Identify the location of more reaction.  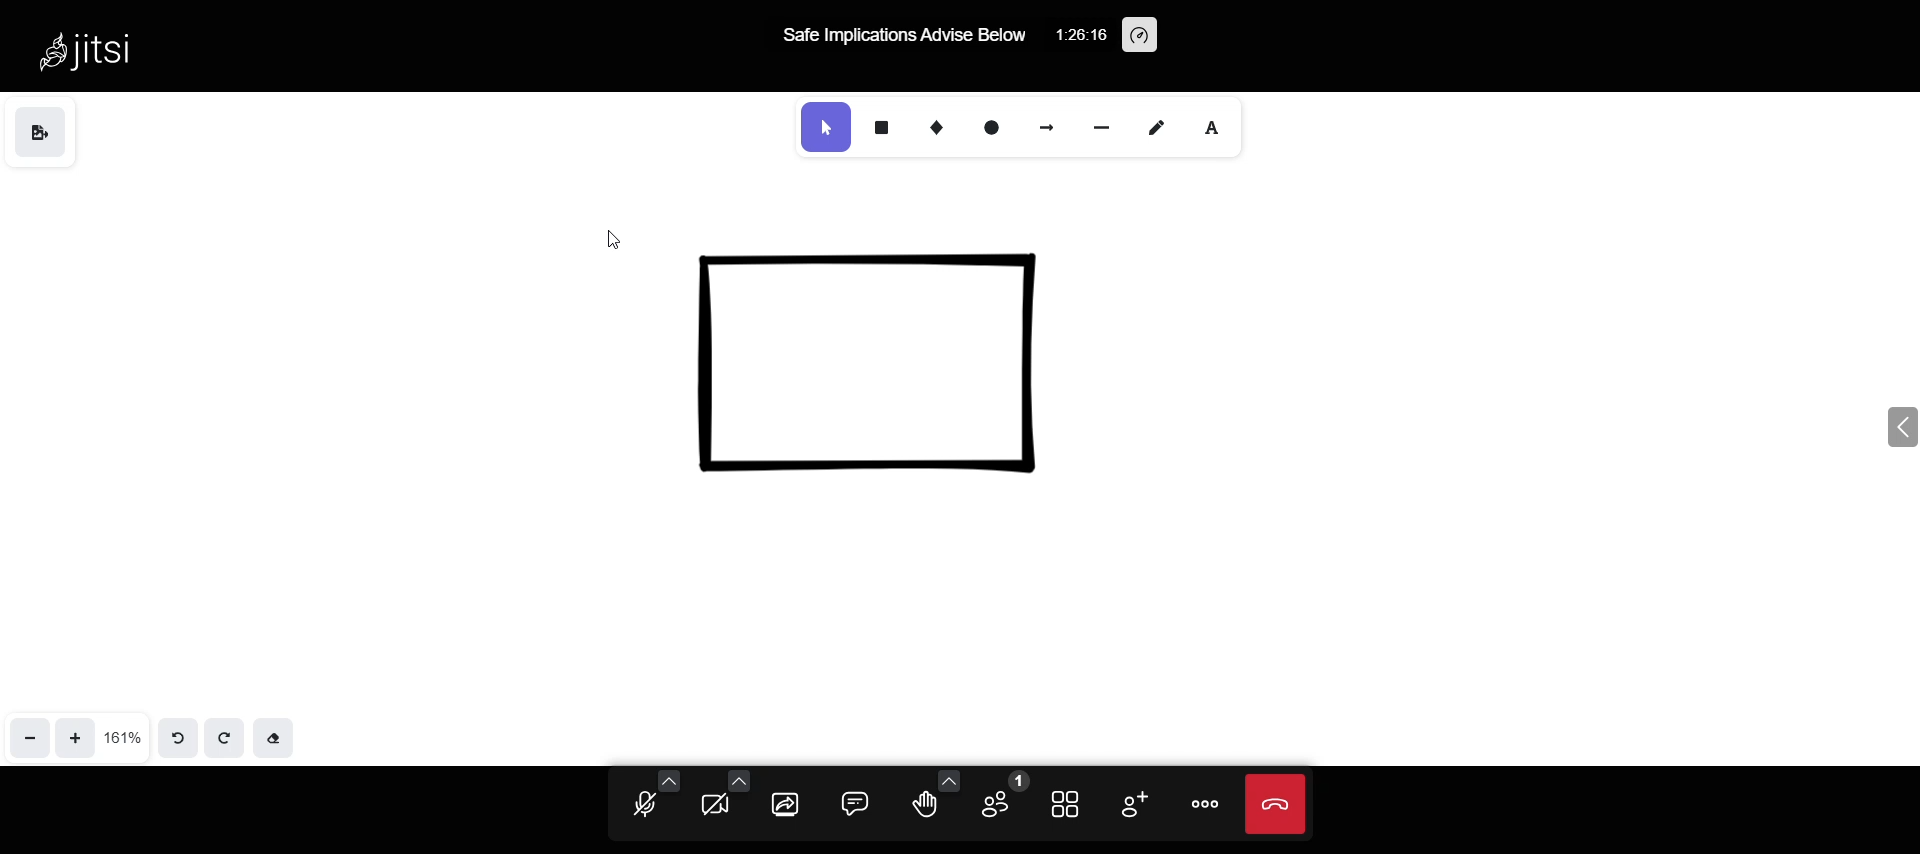
(944, 770).